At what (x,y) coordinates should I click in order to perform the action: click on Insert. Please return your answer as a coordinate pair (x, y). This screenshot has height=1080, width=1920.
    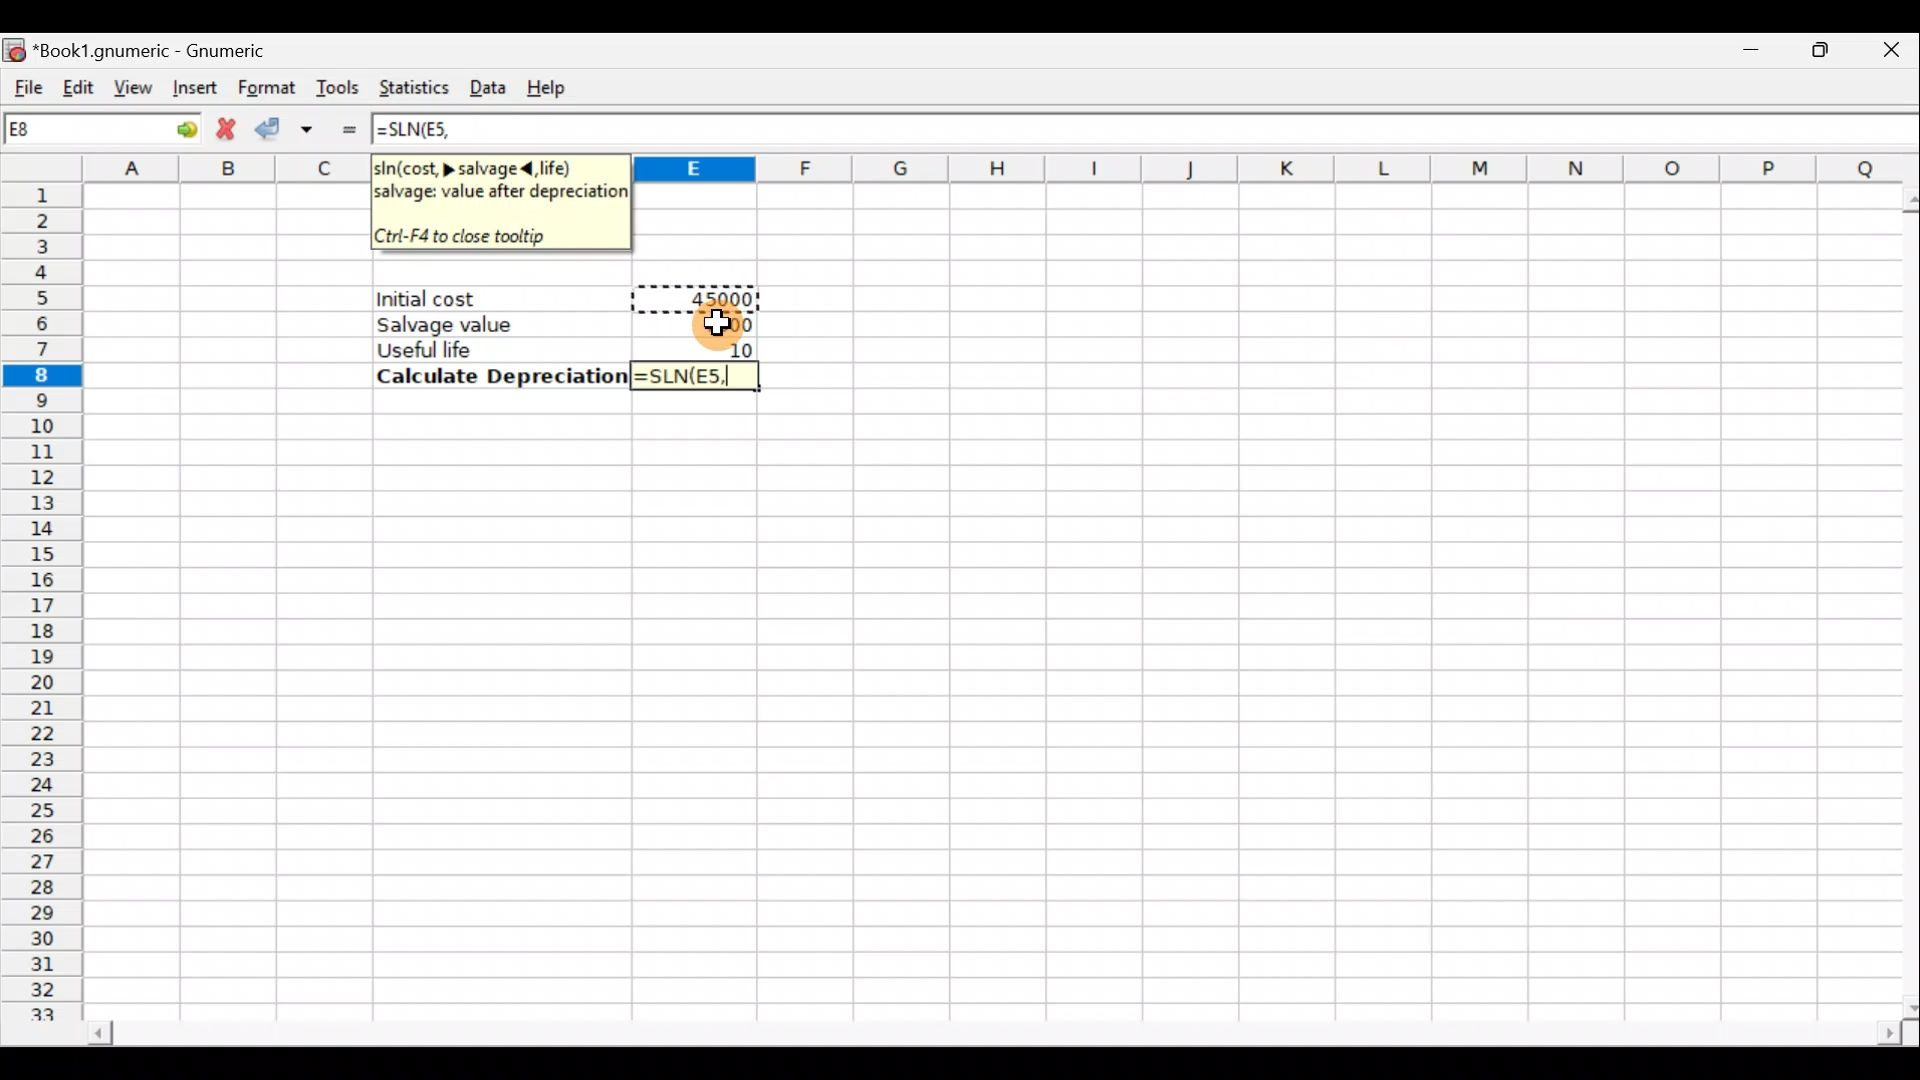
    Looking at the image, I should click on (192, 88).